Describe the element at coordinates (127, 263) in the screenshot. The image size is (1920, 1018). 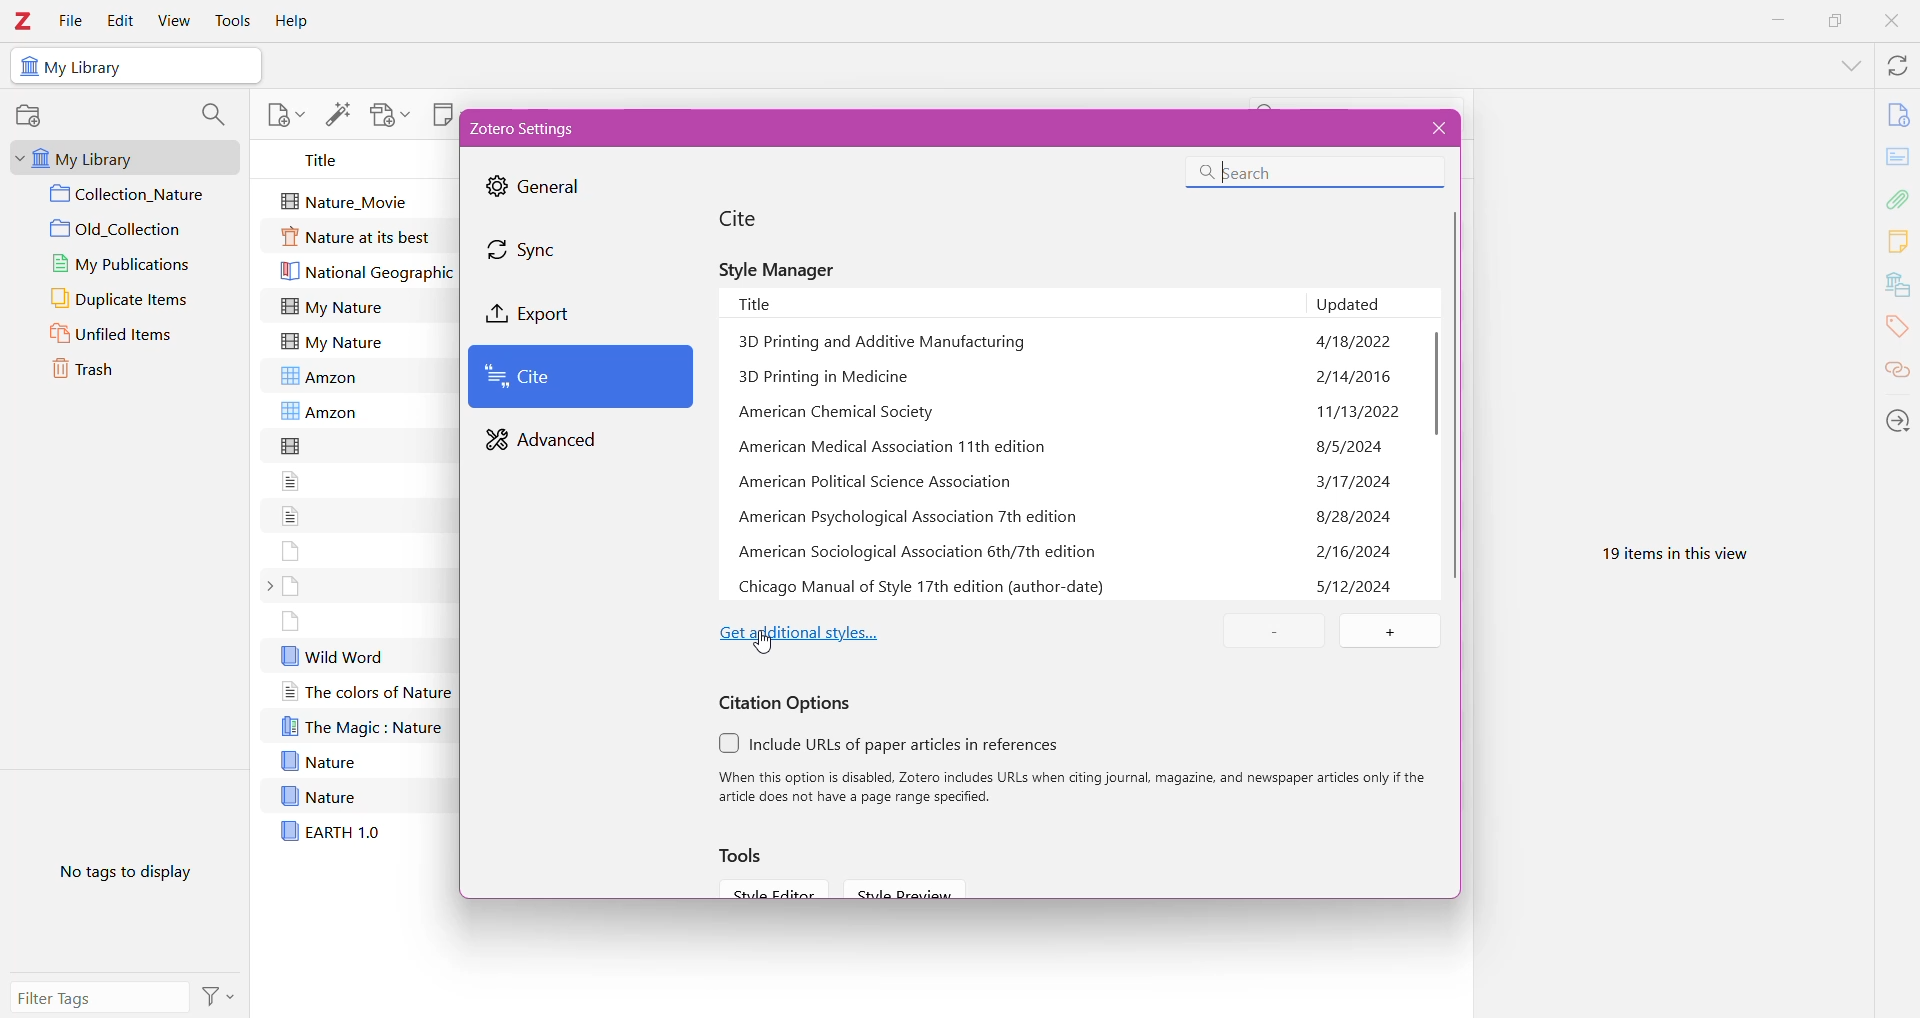
I see `My Publications` at that location.